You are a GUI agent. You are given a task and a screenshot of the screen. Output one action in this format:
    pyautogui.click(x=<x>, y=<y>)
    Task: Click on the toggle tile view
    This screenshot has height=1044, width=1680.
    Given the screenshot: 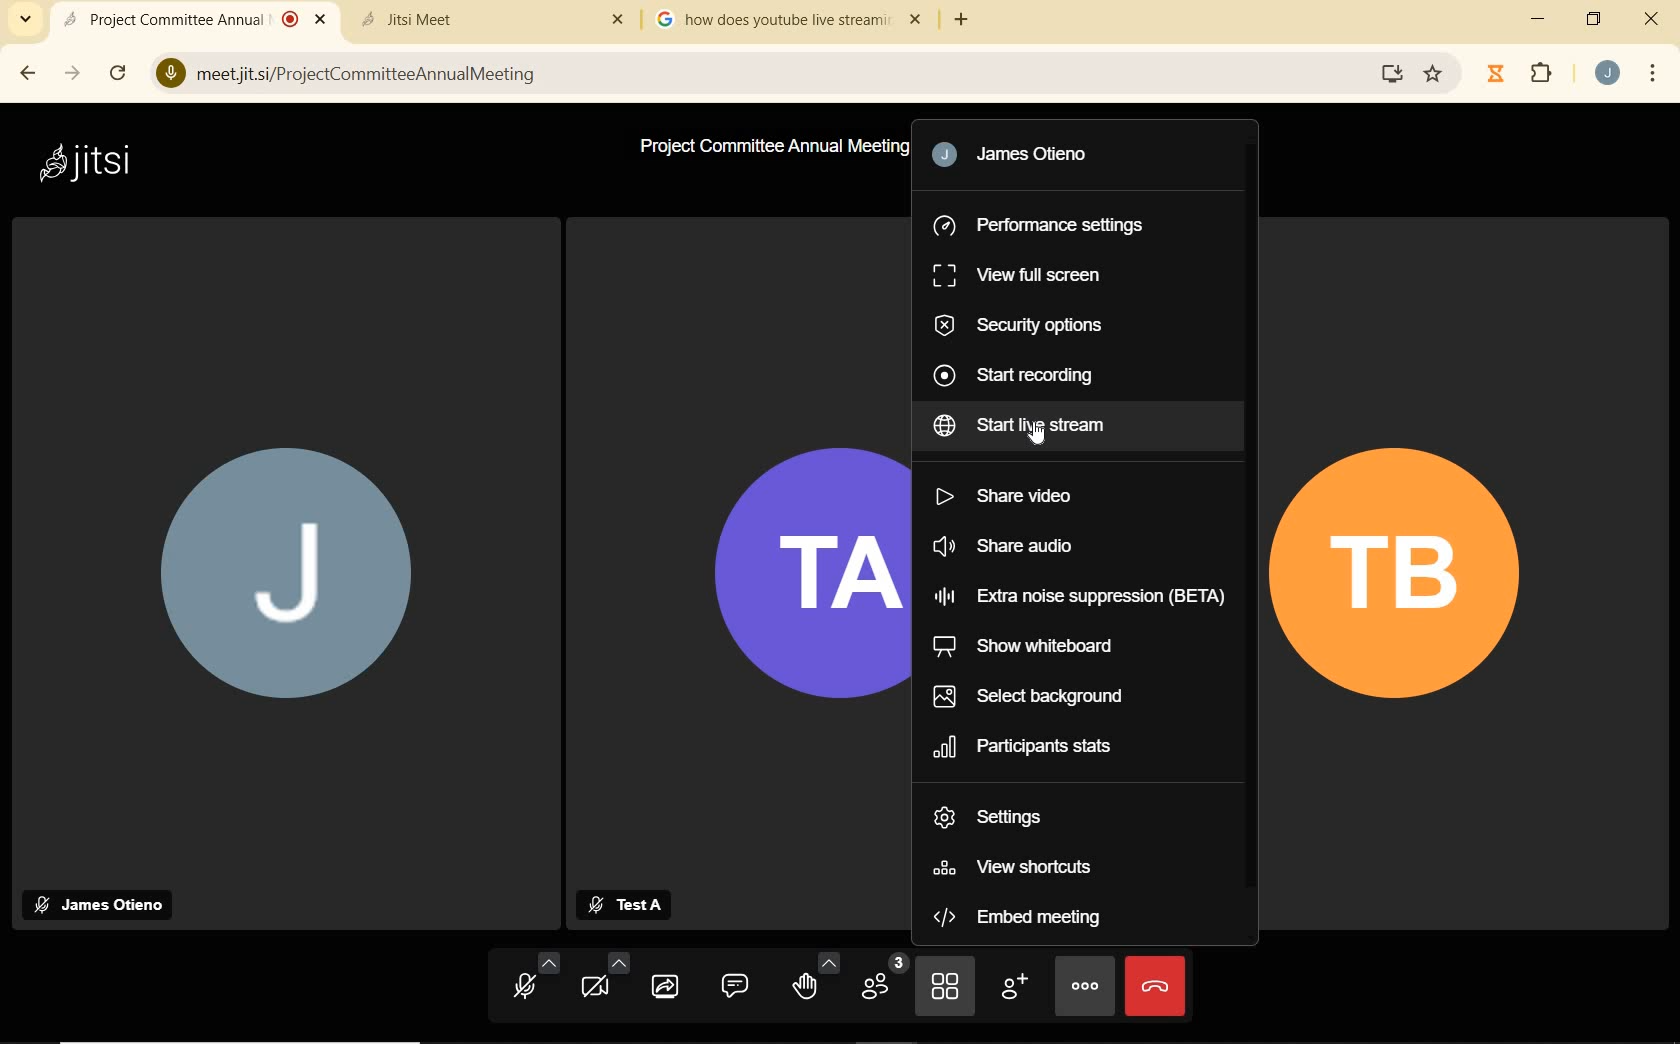 What is the action you would take?
    pyautogui.click(x=945, y=988)
    